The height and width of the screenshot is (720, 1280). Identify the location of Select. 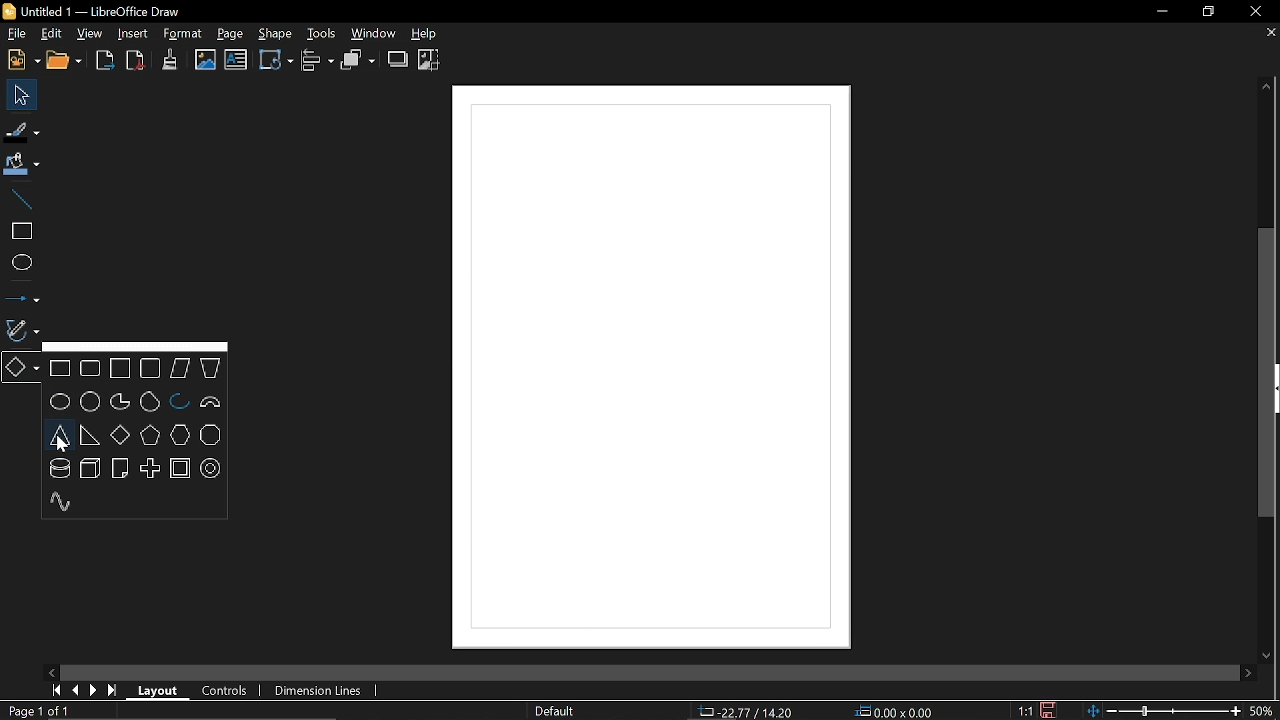
(19, 94).